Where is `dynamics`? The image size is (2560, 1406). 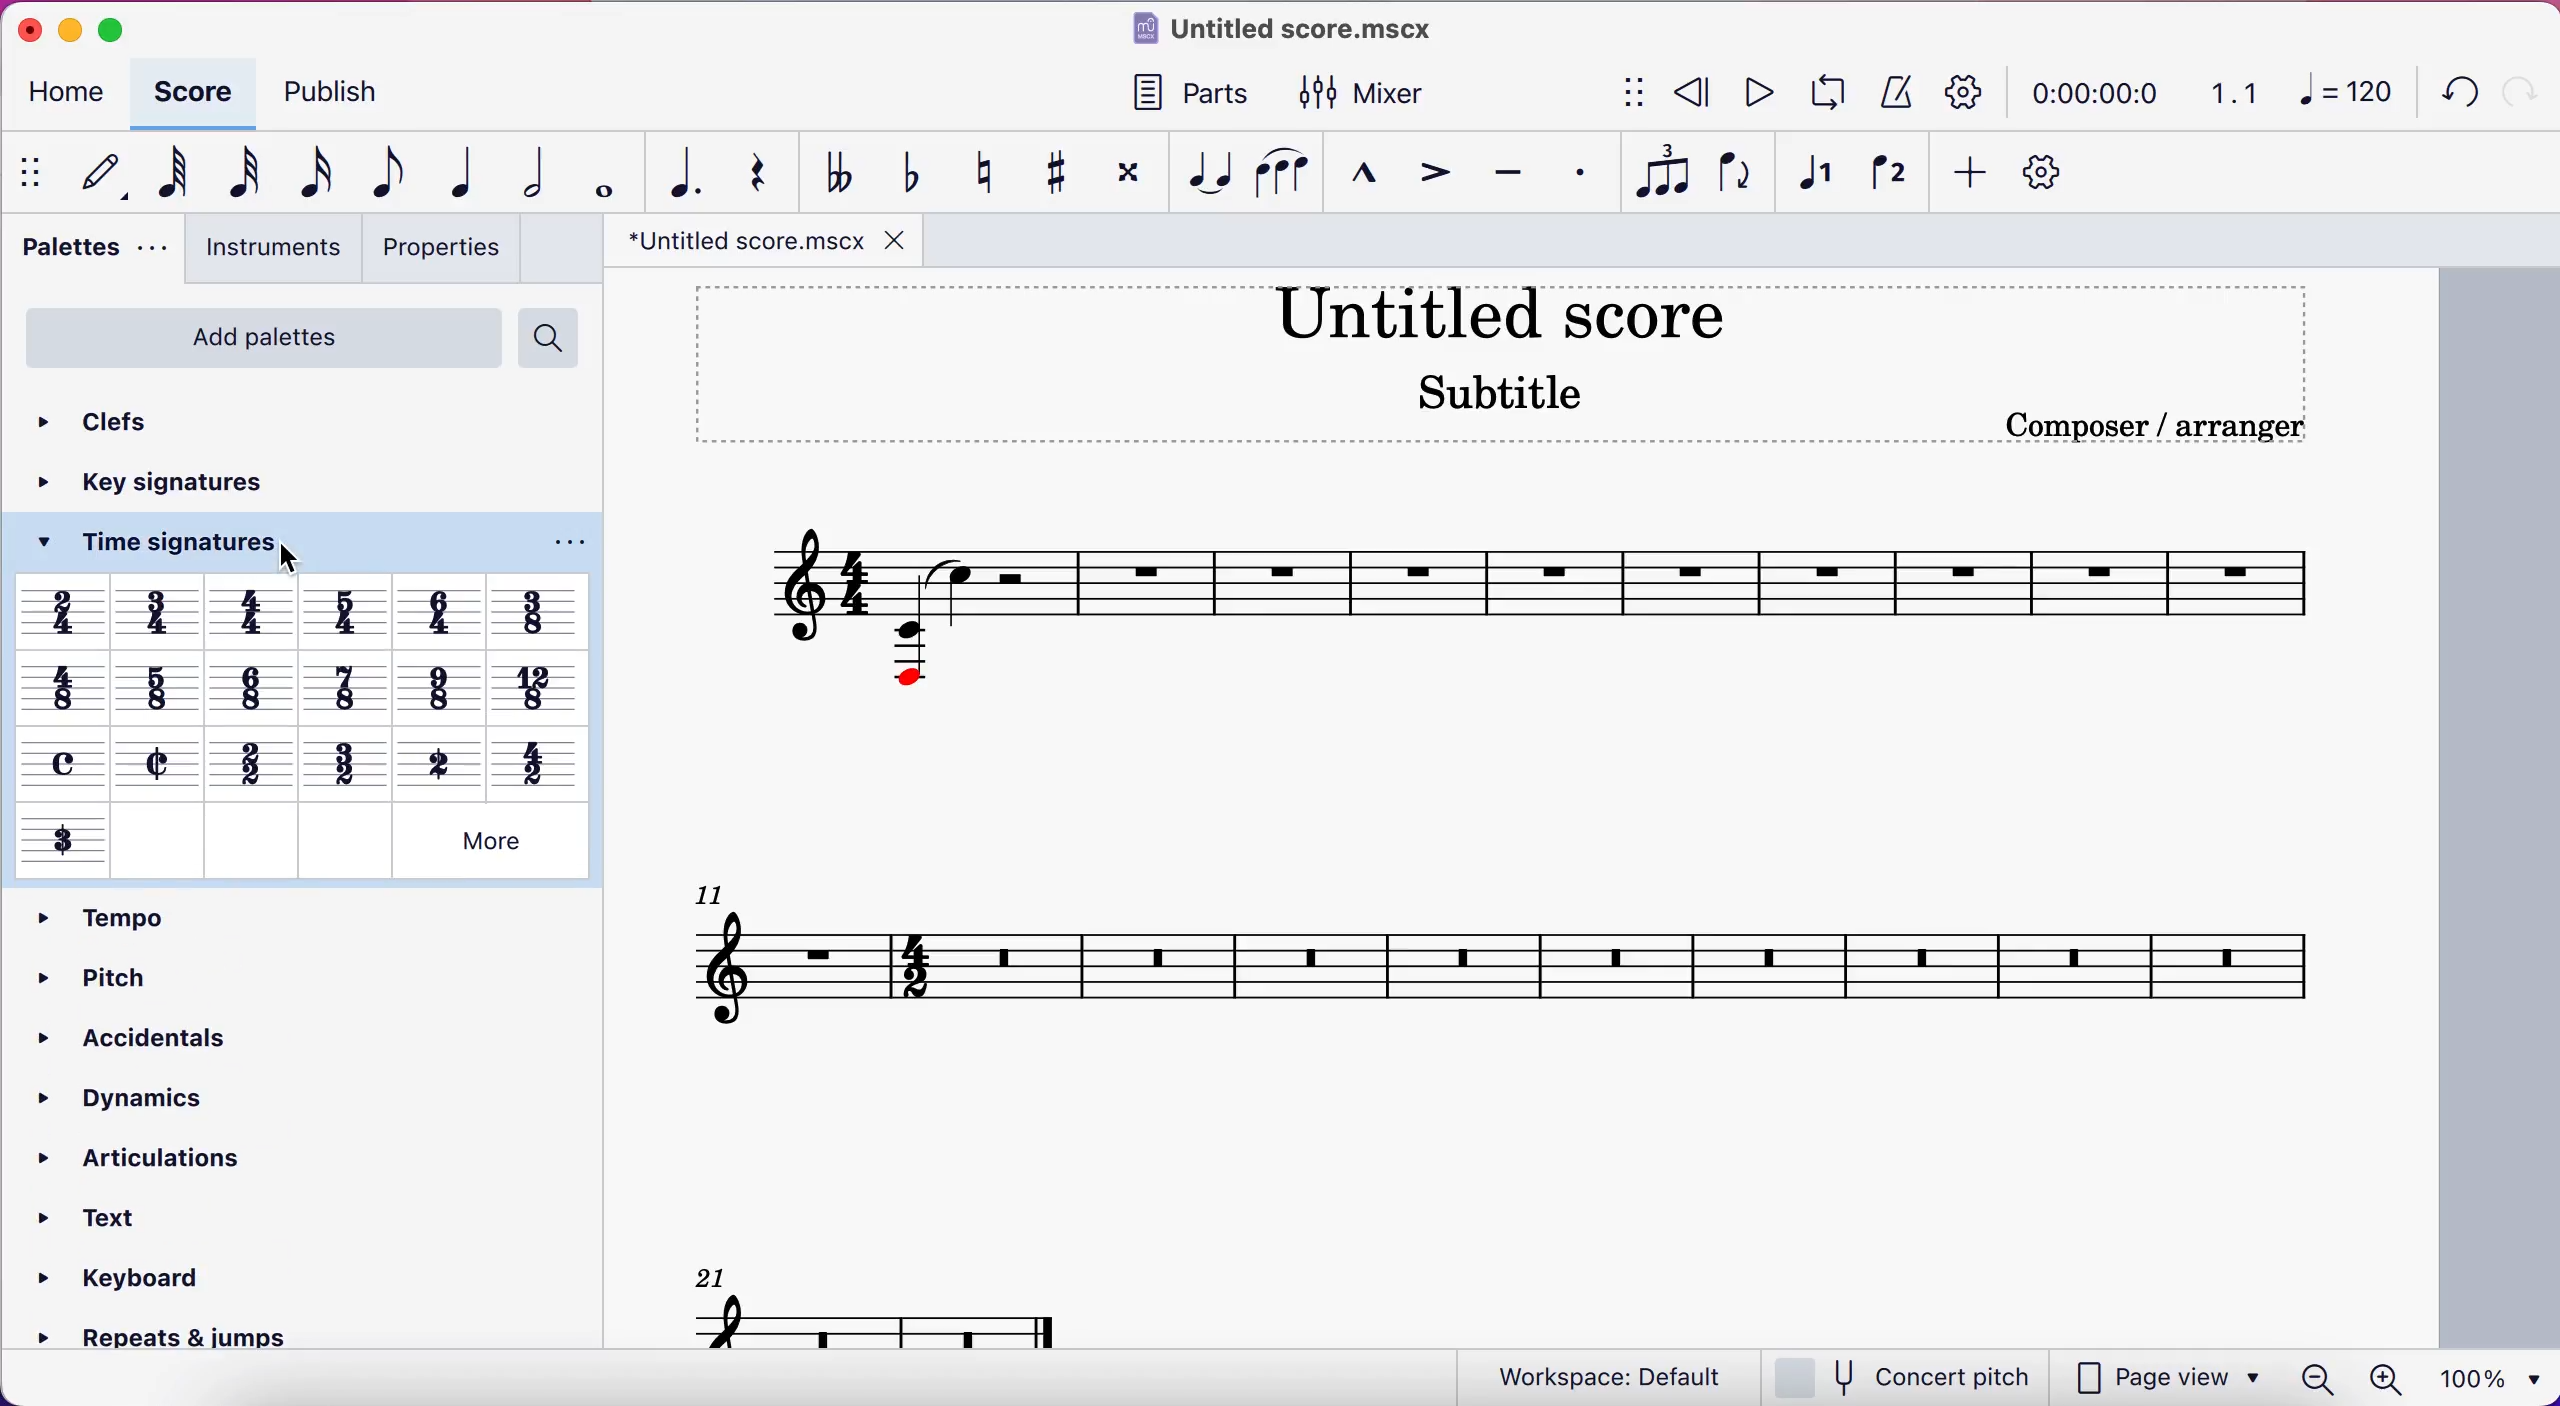
dynamics is located at coordinates (120, 1101).